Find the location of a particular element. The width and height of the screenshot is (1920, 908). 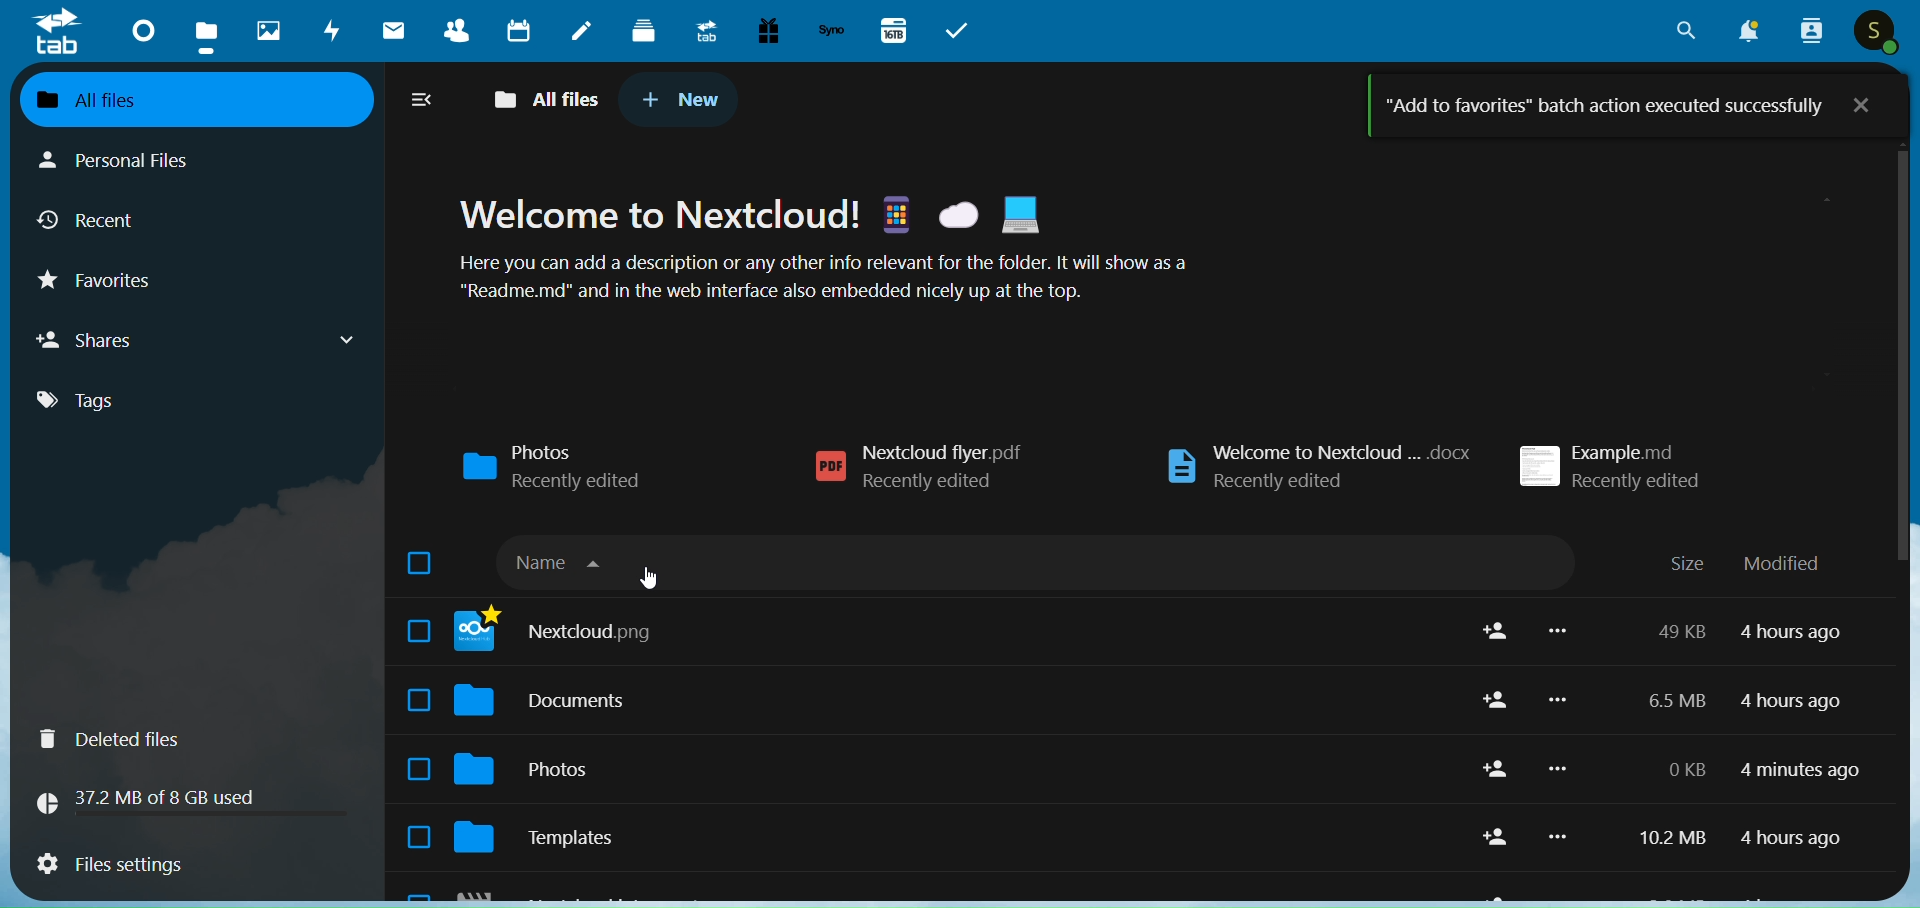

people is located at coordinates (1812, 32).